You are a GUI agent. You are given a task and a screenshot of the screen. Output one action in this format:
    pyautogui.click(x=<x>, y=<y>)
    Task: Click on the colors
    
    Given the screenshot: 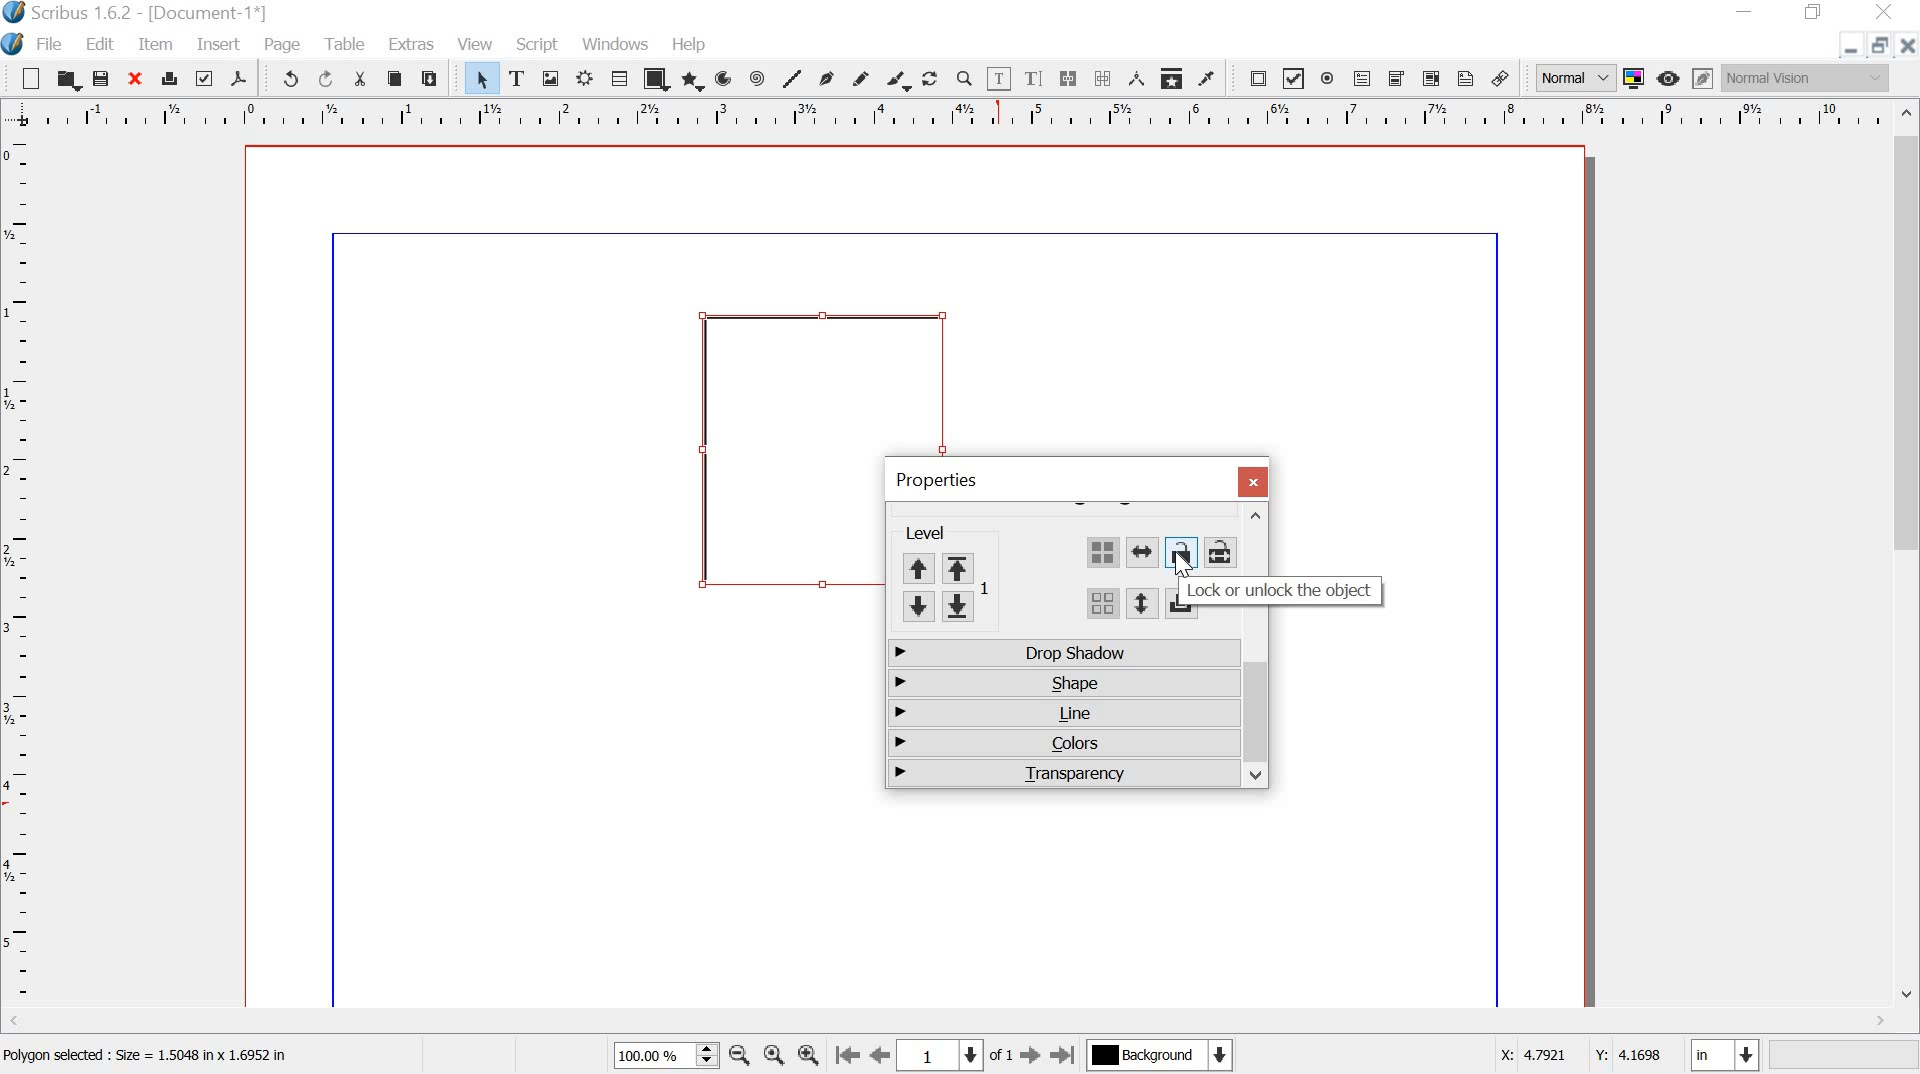 What is the action you would take?
    pyautogui.click(x=1059, y=745)
    